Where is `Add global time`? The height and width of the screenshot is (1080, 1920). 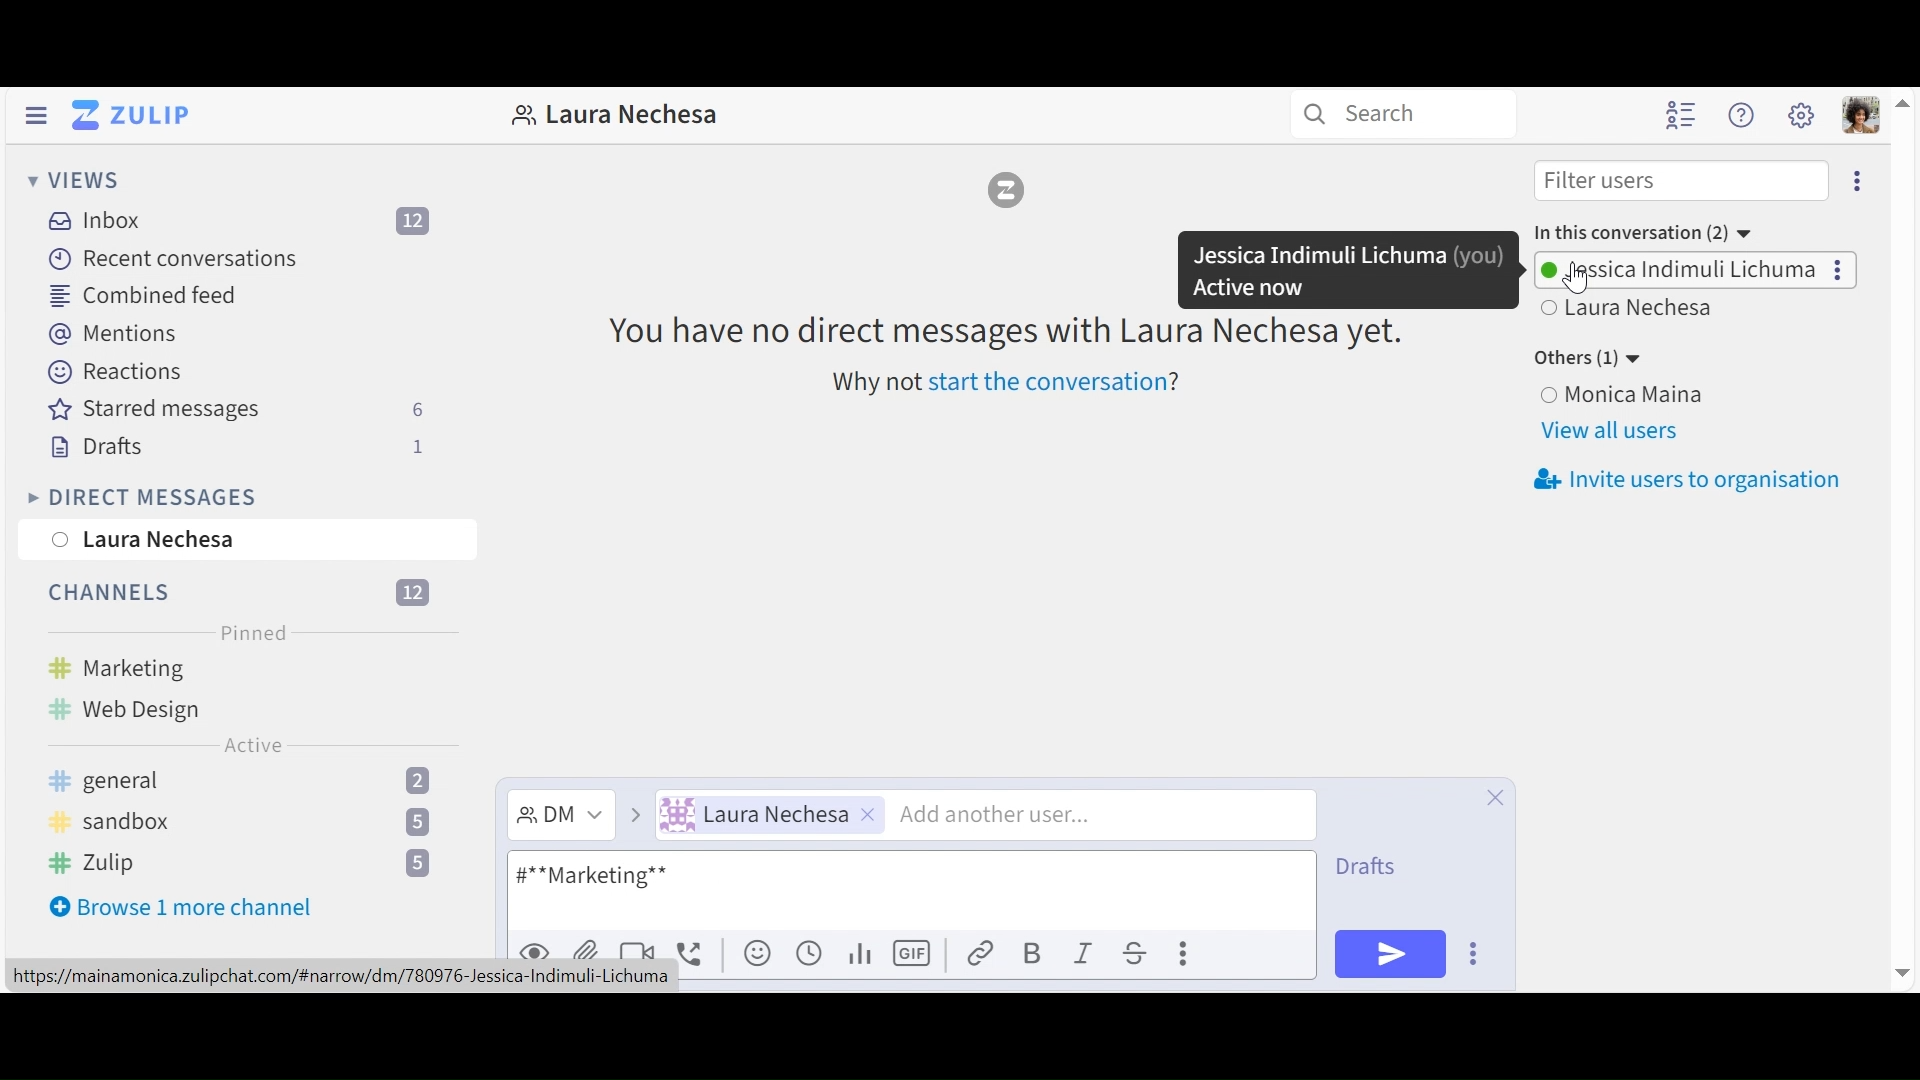 Add global time is located at coordinates (814, 953).